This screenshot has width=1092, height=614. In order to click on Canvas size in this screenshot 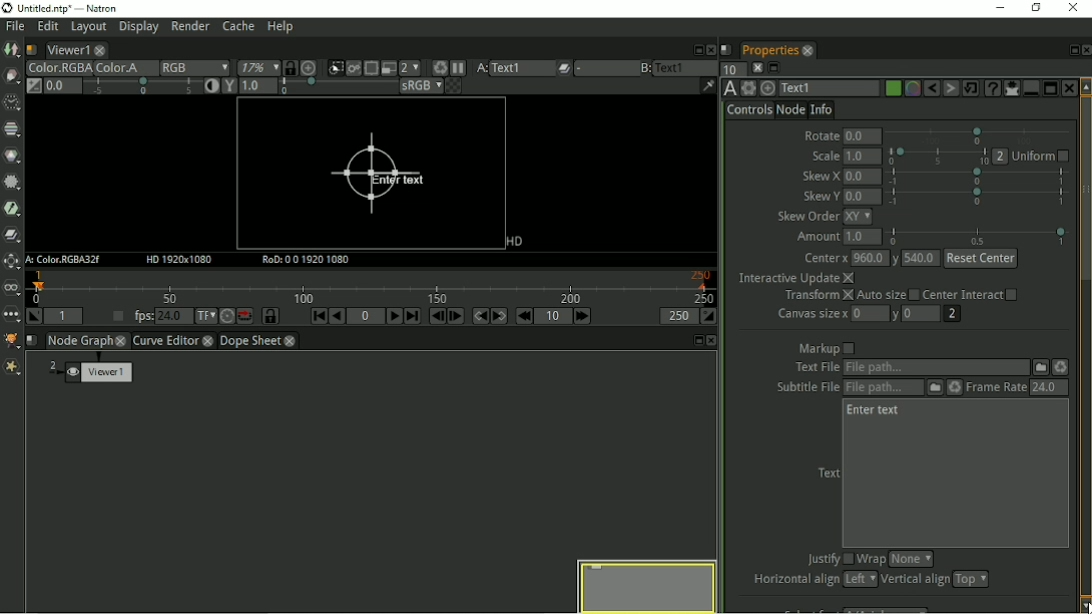, I will do `click(807, 316)`.